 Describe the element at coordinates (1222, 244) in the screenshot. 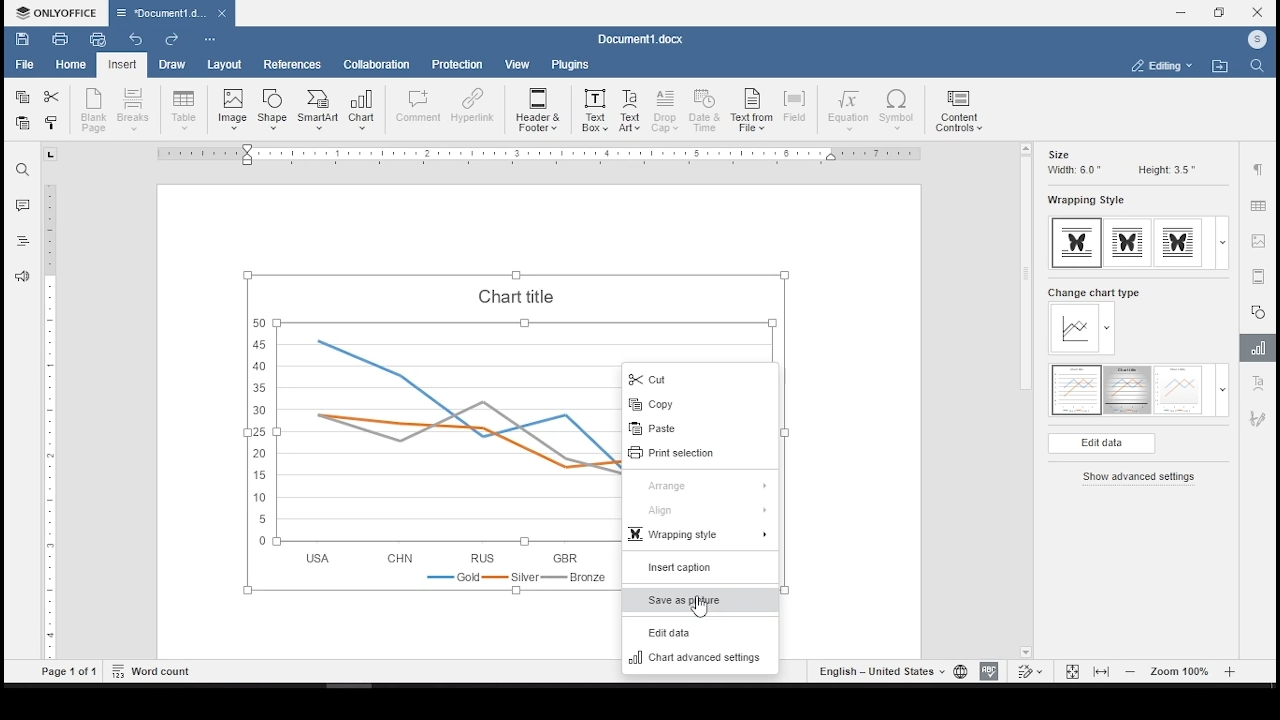

I see `expand` at that location.